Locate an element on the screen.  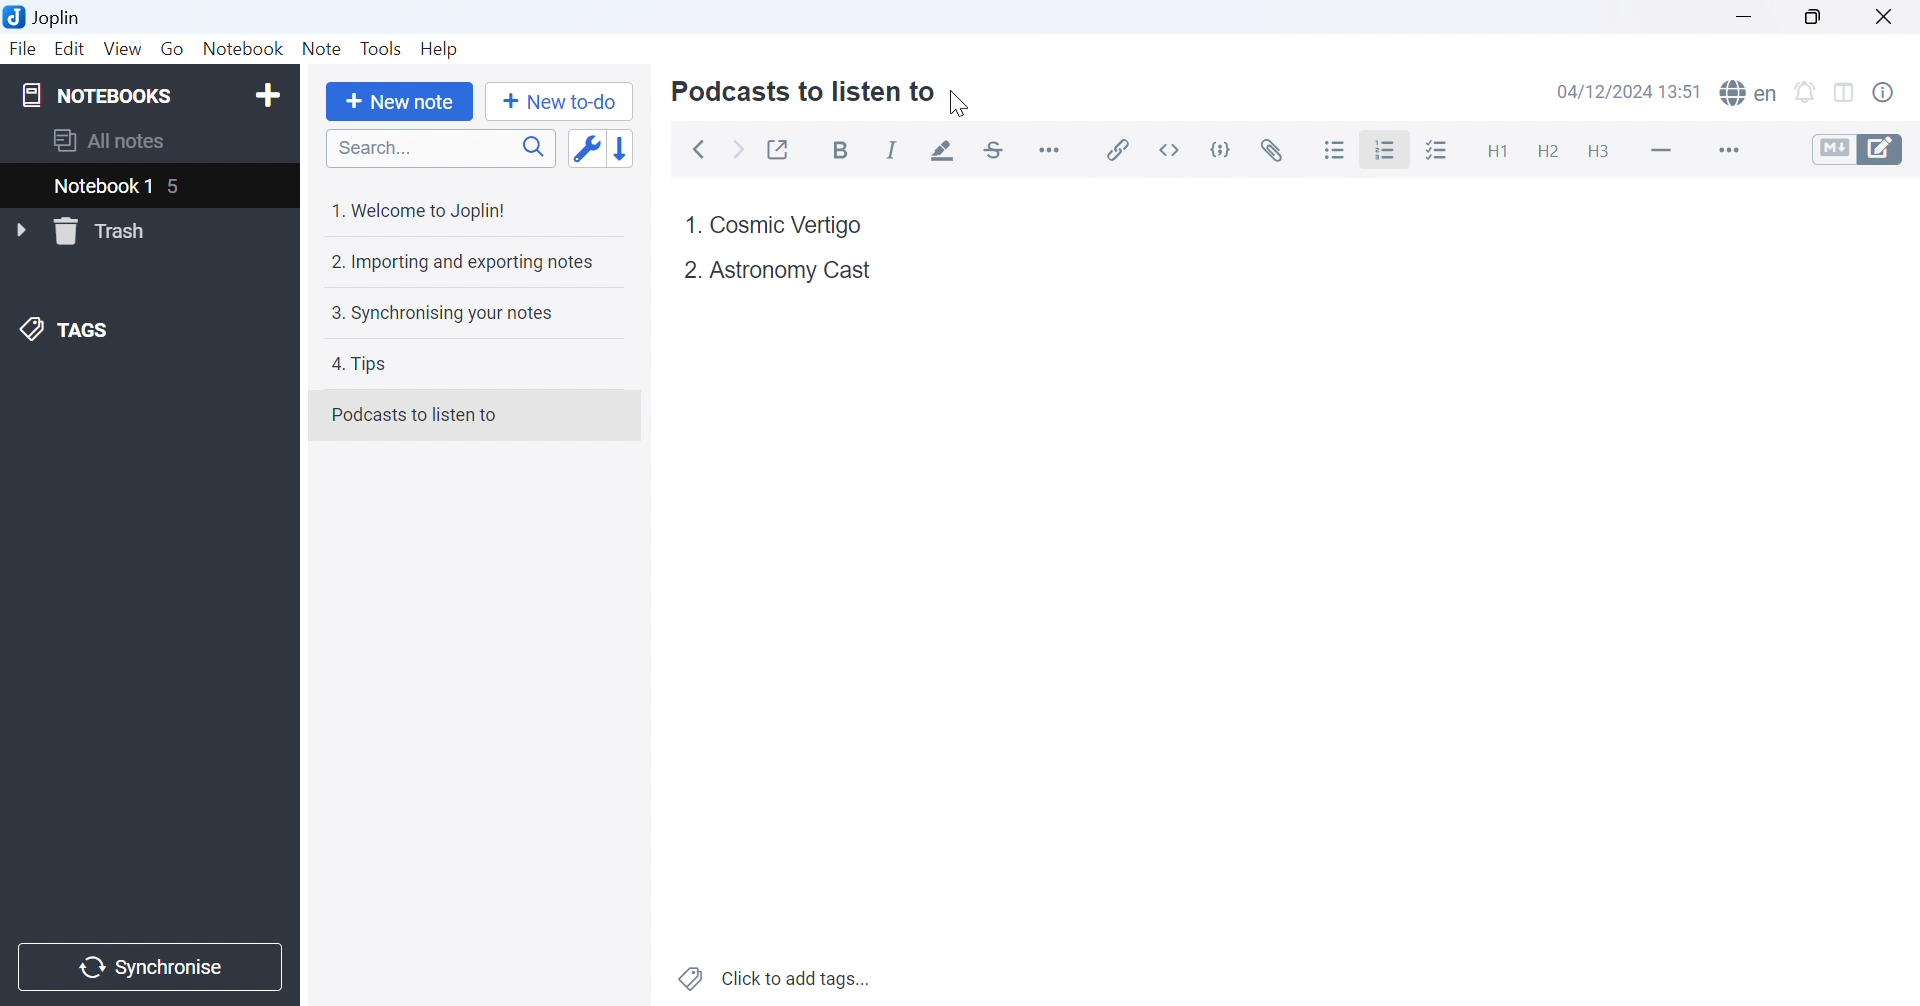
Notebook 1 is located at coordinates (101, 187).